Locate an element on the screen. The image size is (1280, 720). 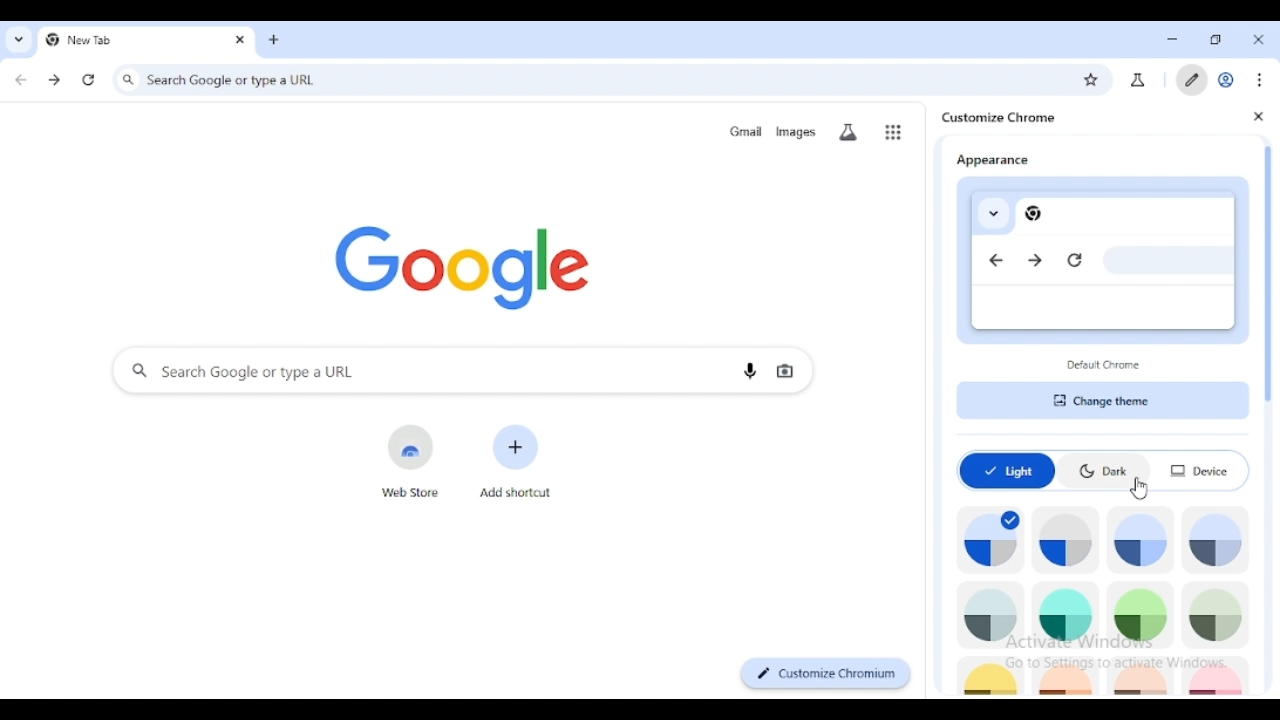
search by image is located at coordinates (785, 369).